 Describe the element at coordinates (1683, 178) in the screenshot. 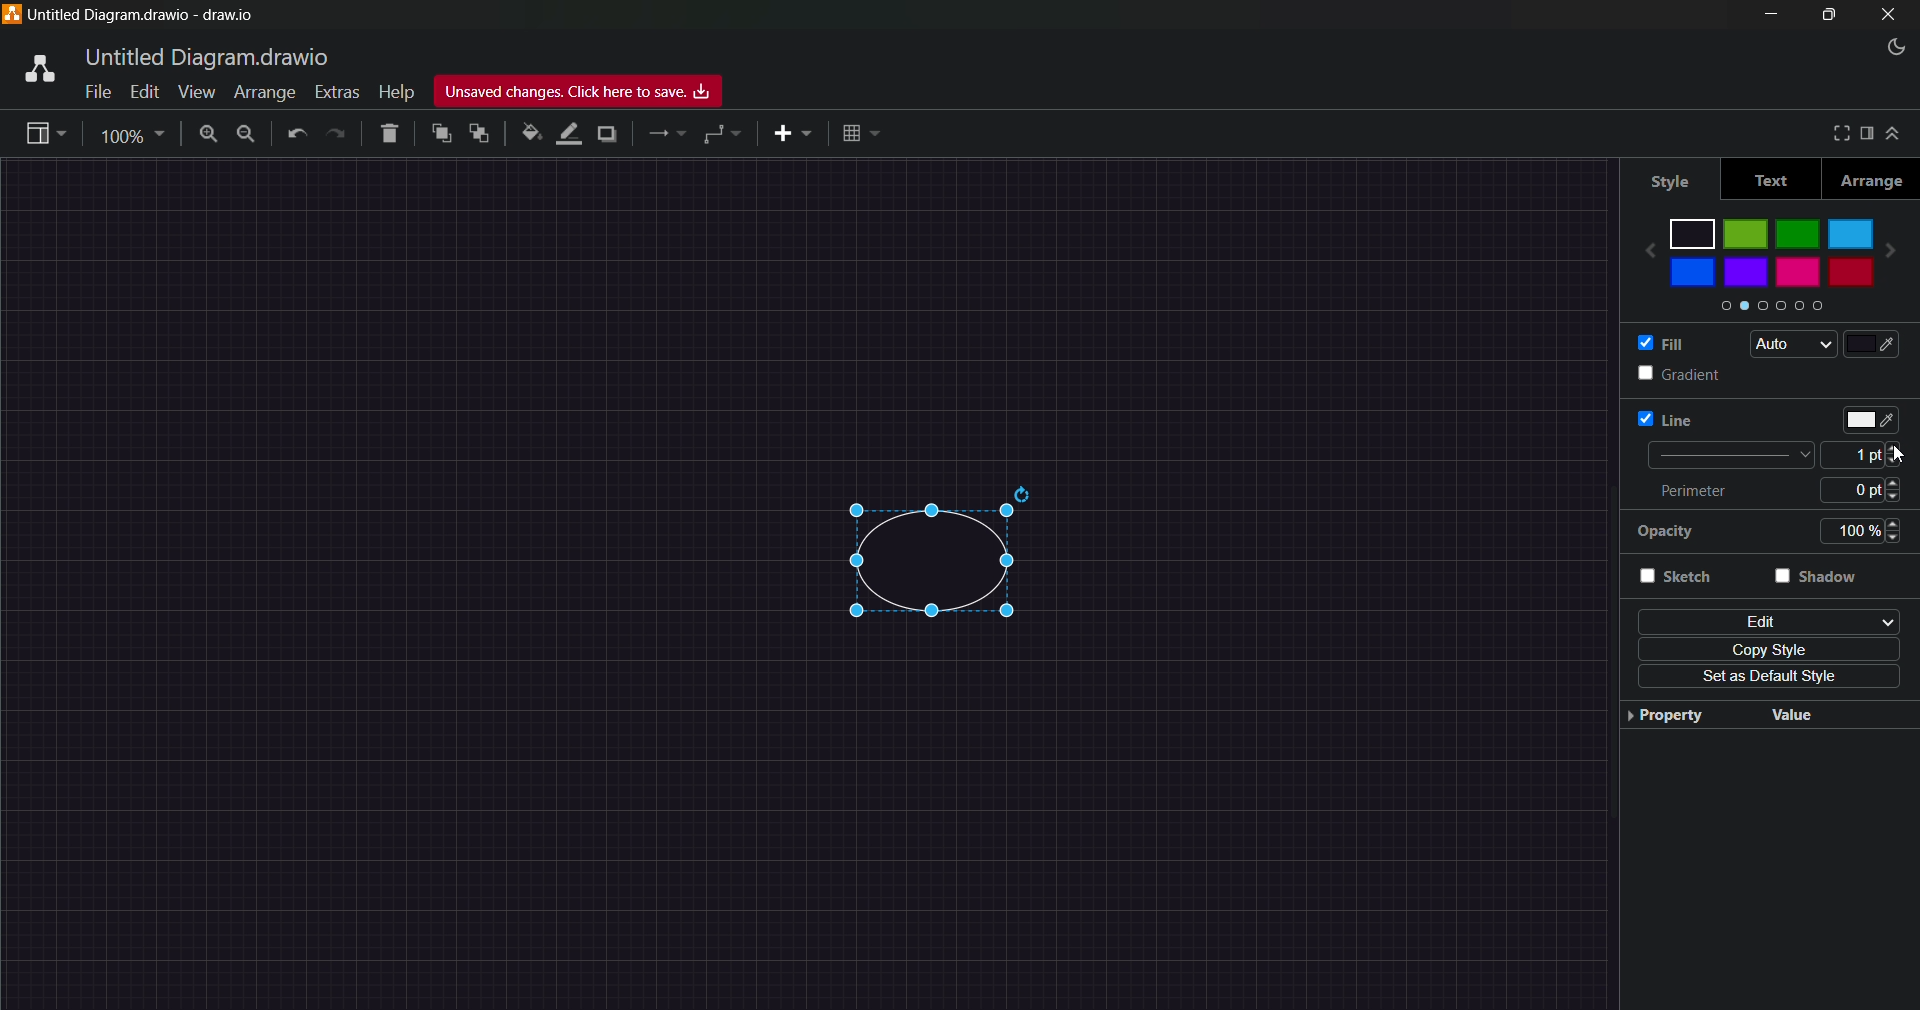

I see `style` at that location.